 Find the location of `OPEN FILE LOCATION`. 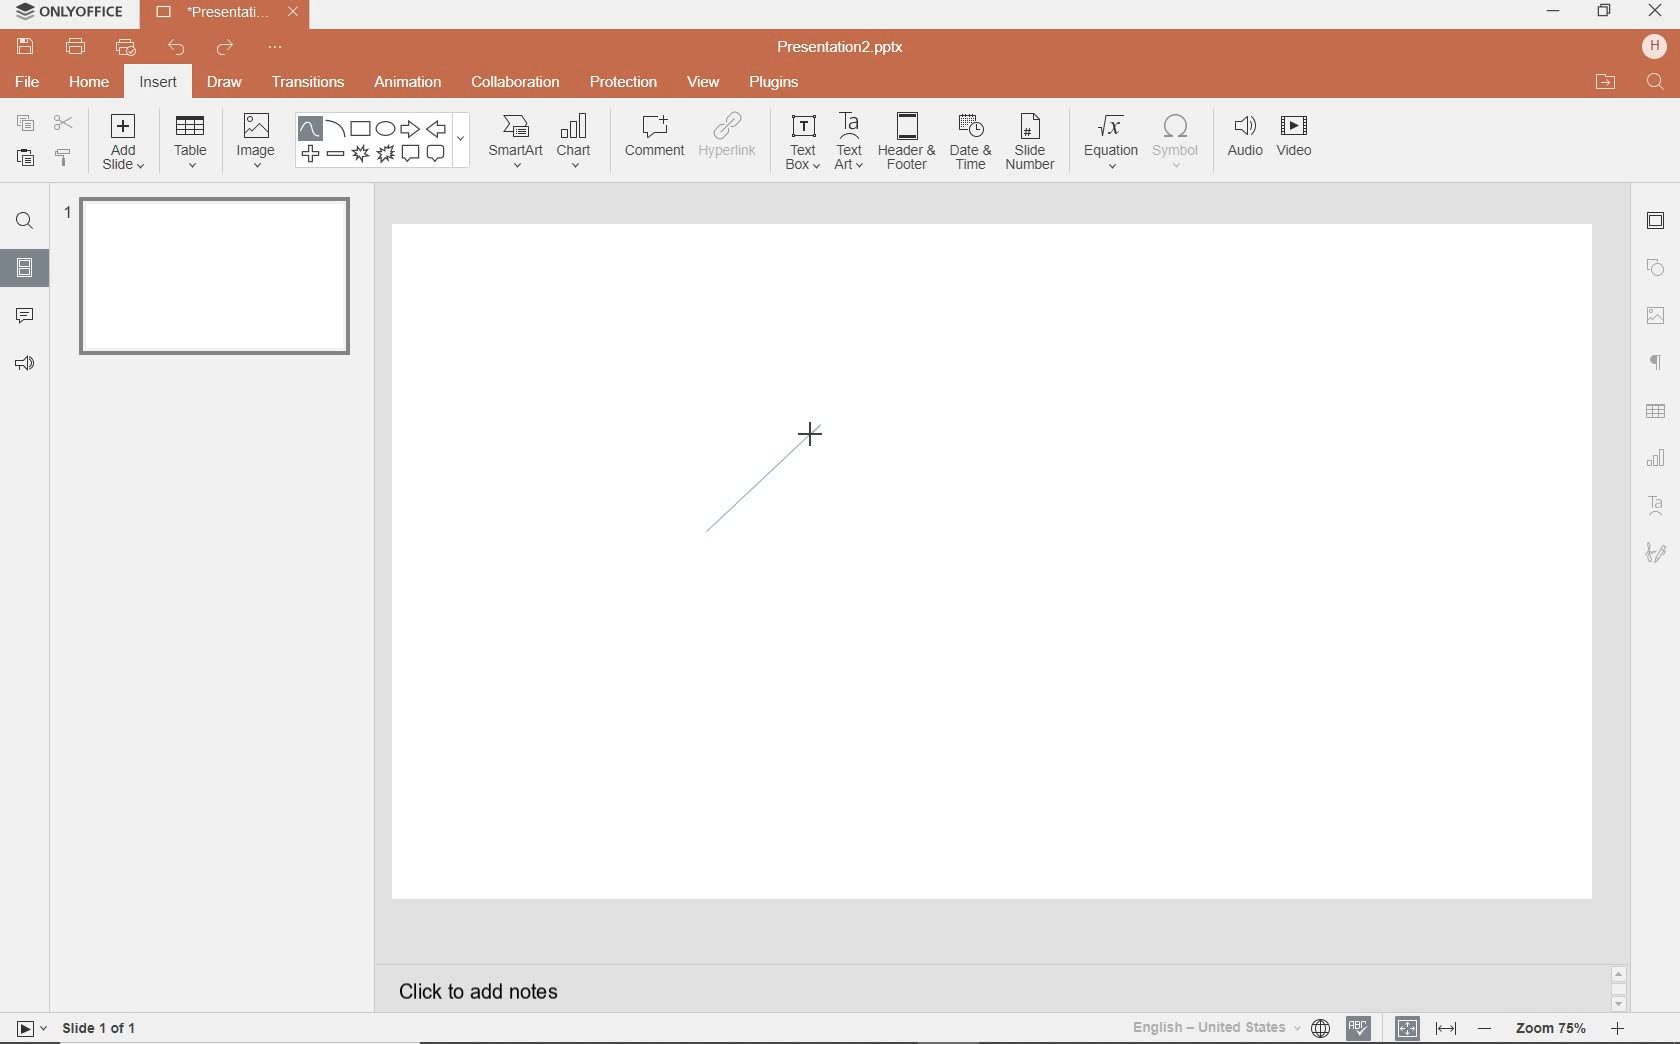

OPEN FILE LOCATION is located at coordinates (1606, 83).